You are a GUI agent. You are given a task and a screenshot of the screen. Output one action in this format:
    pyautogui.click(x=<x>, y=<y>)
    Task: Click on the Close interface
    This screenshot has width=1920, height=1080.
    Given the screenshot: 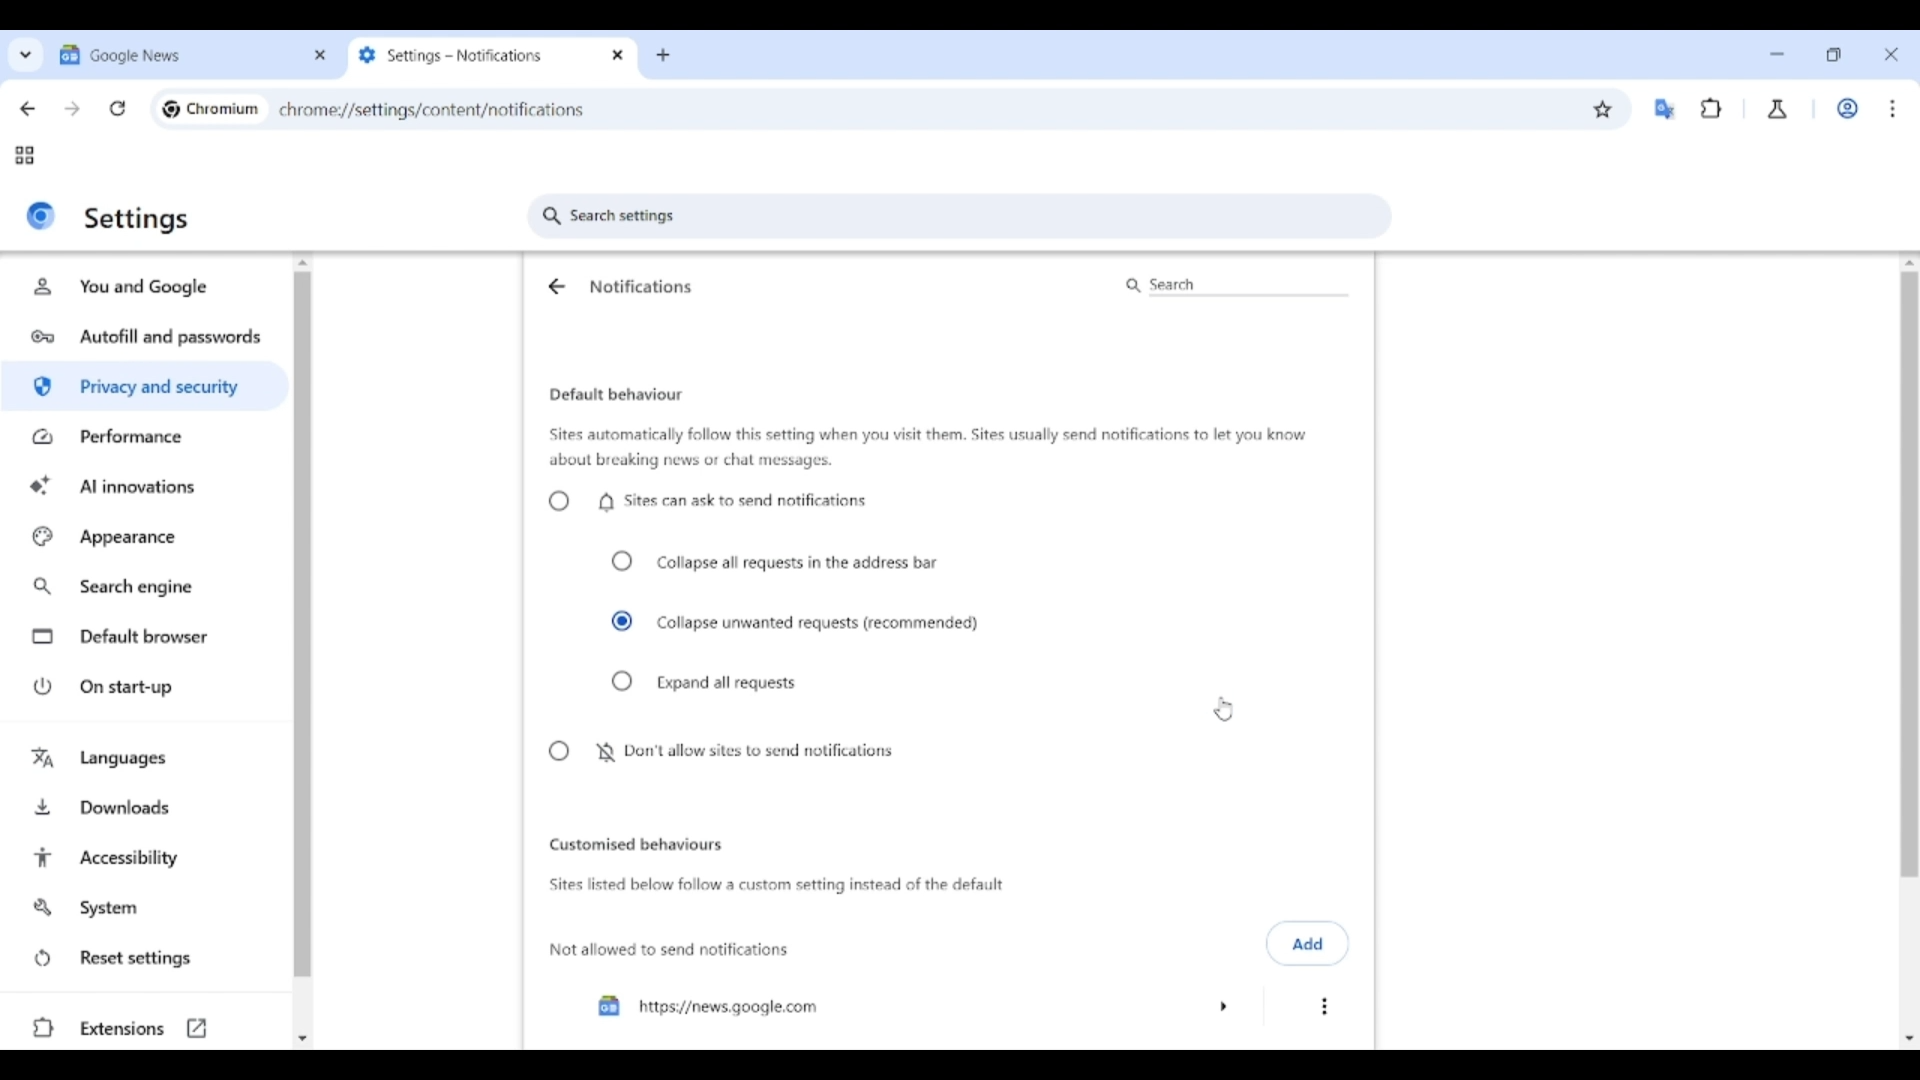 What is the action you would take?
    pyautogui.click(x=1891, y=54)
    